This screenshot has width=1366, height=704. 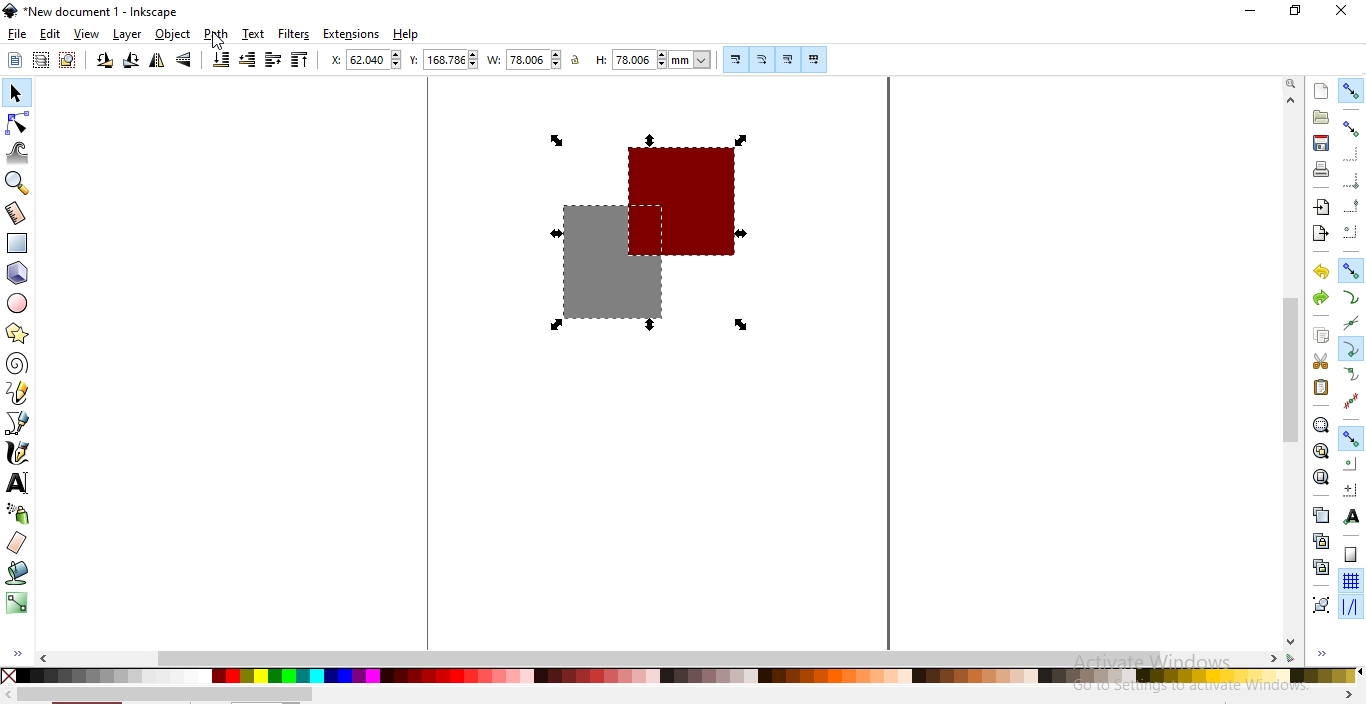 What do you see at coordinates (814, 60) in the screenshot?
I see `move patterns along with object` at bounding box center [814, 60].